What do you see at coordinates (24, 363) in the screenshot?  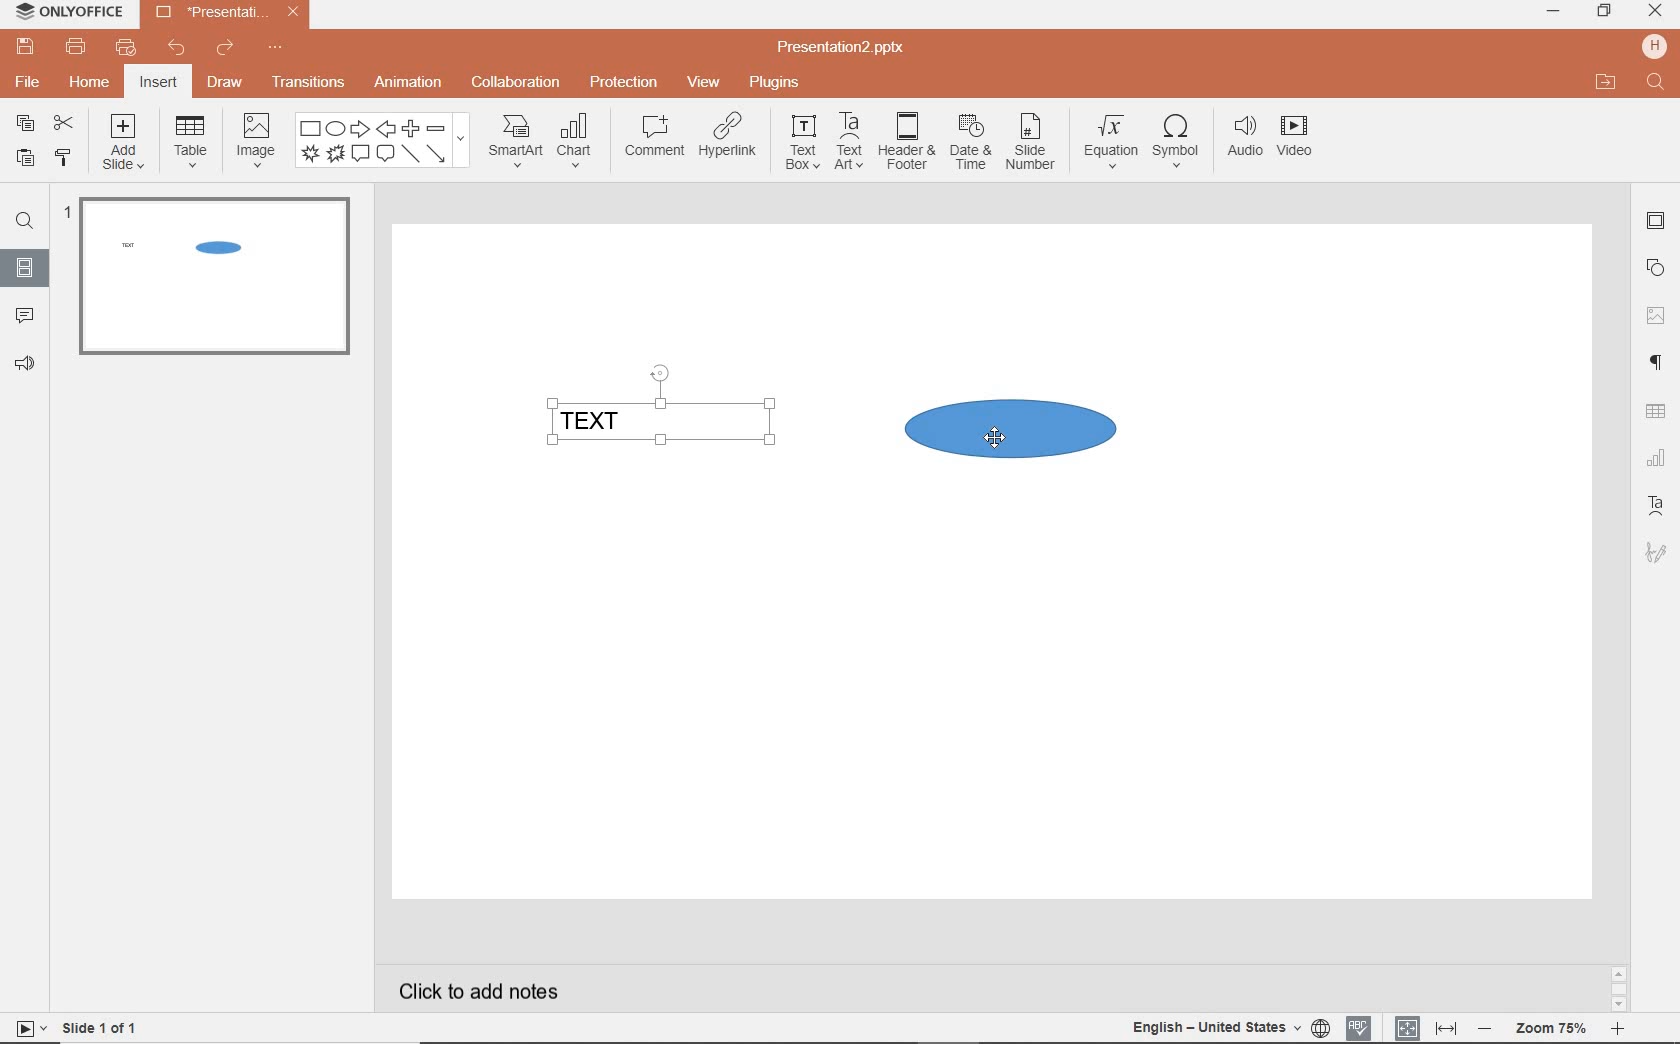 I see `FEEDBACK & SUPPORT` at bounding box center [24, 363].